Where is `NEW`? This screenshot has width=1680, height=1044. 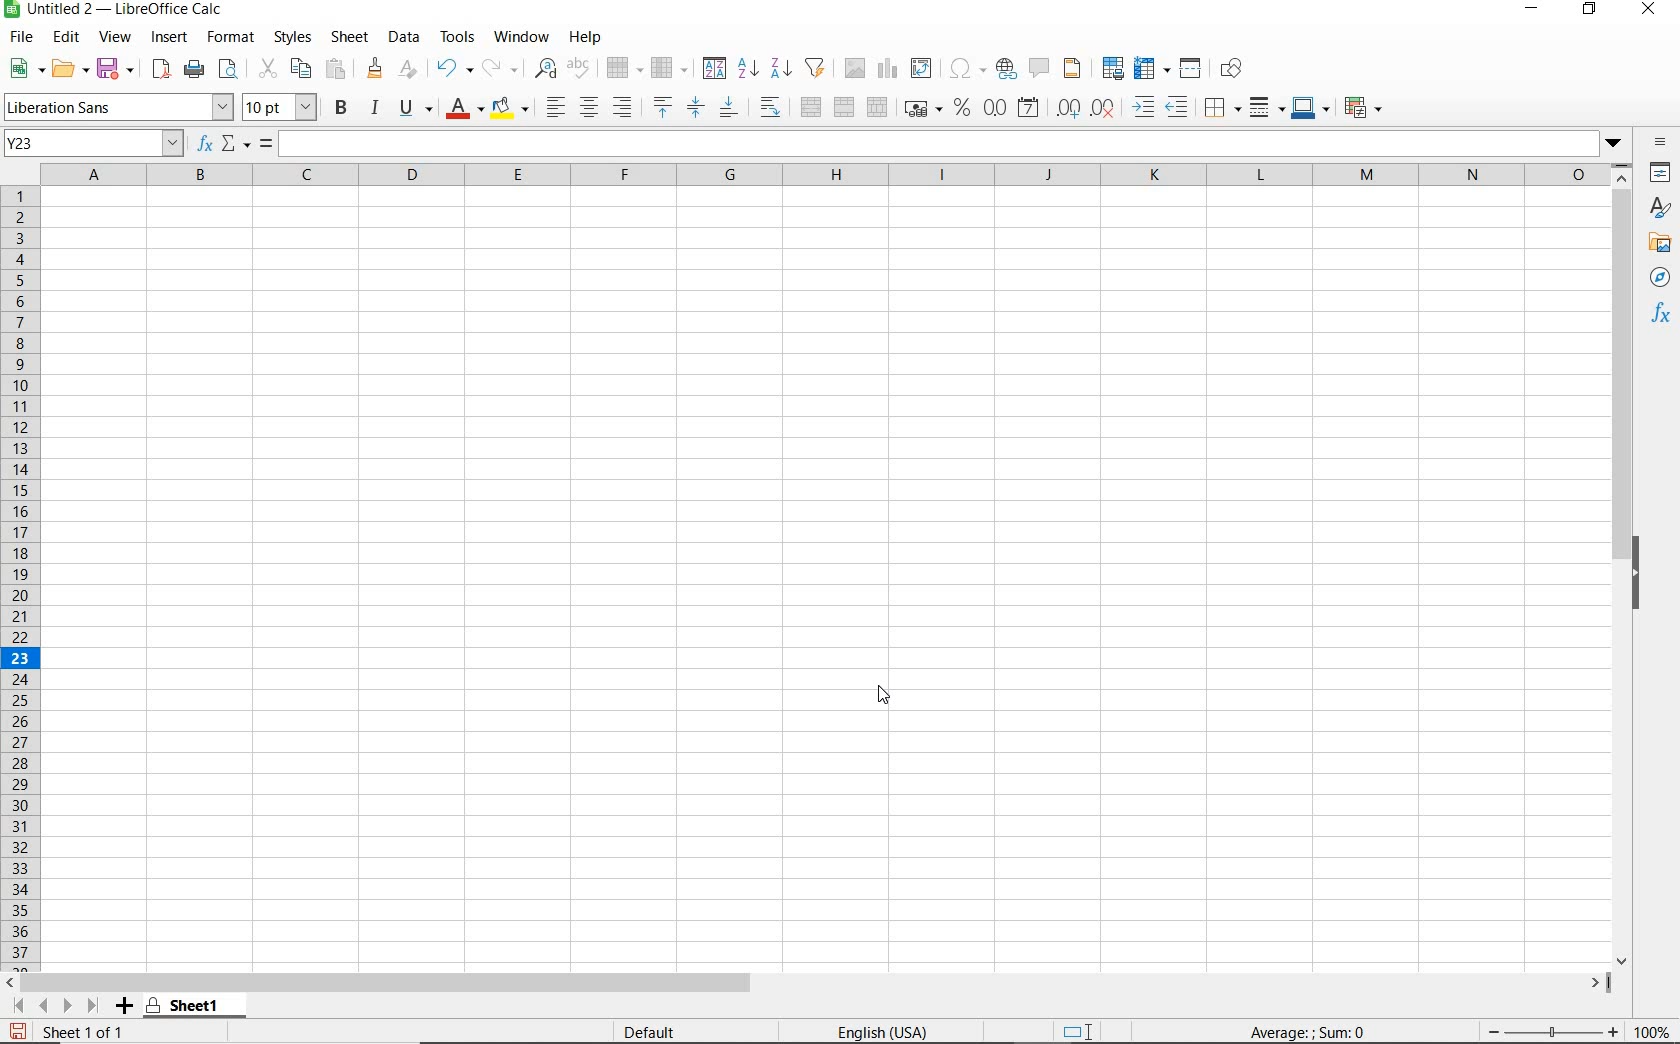
NEW is located at coordinates (22, 69).